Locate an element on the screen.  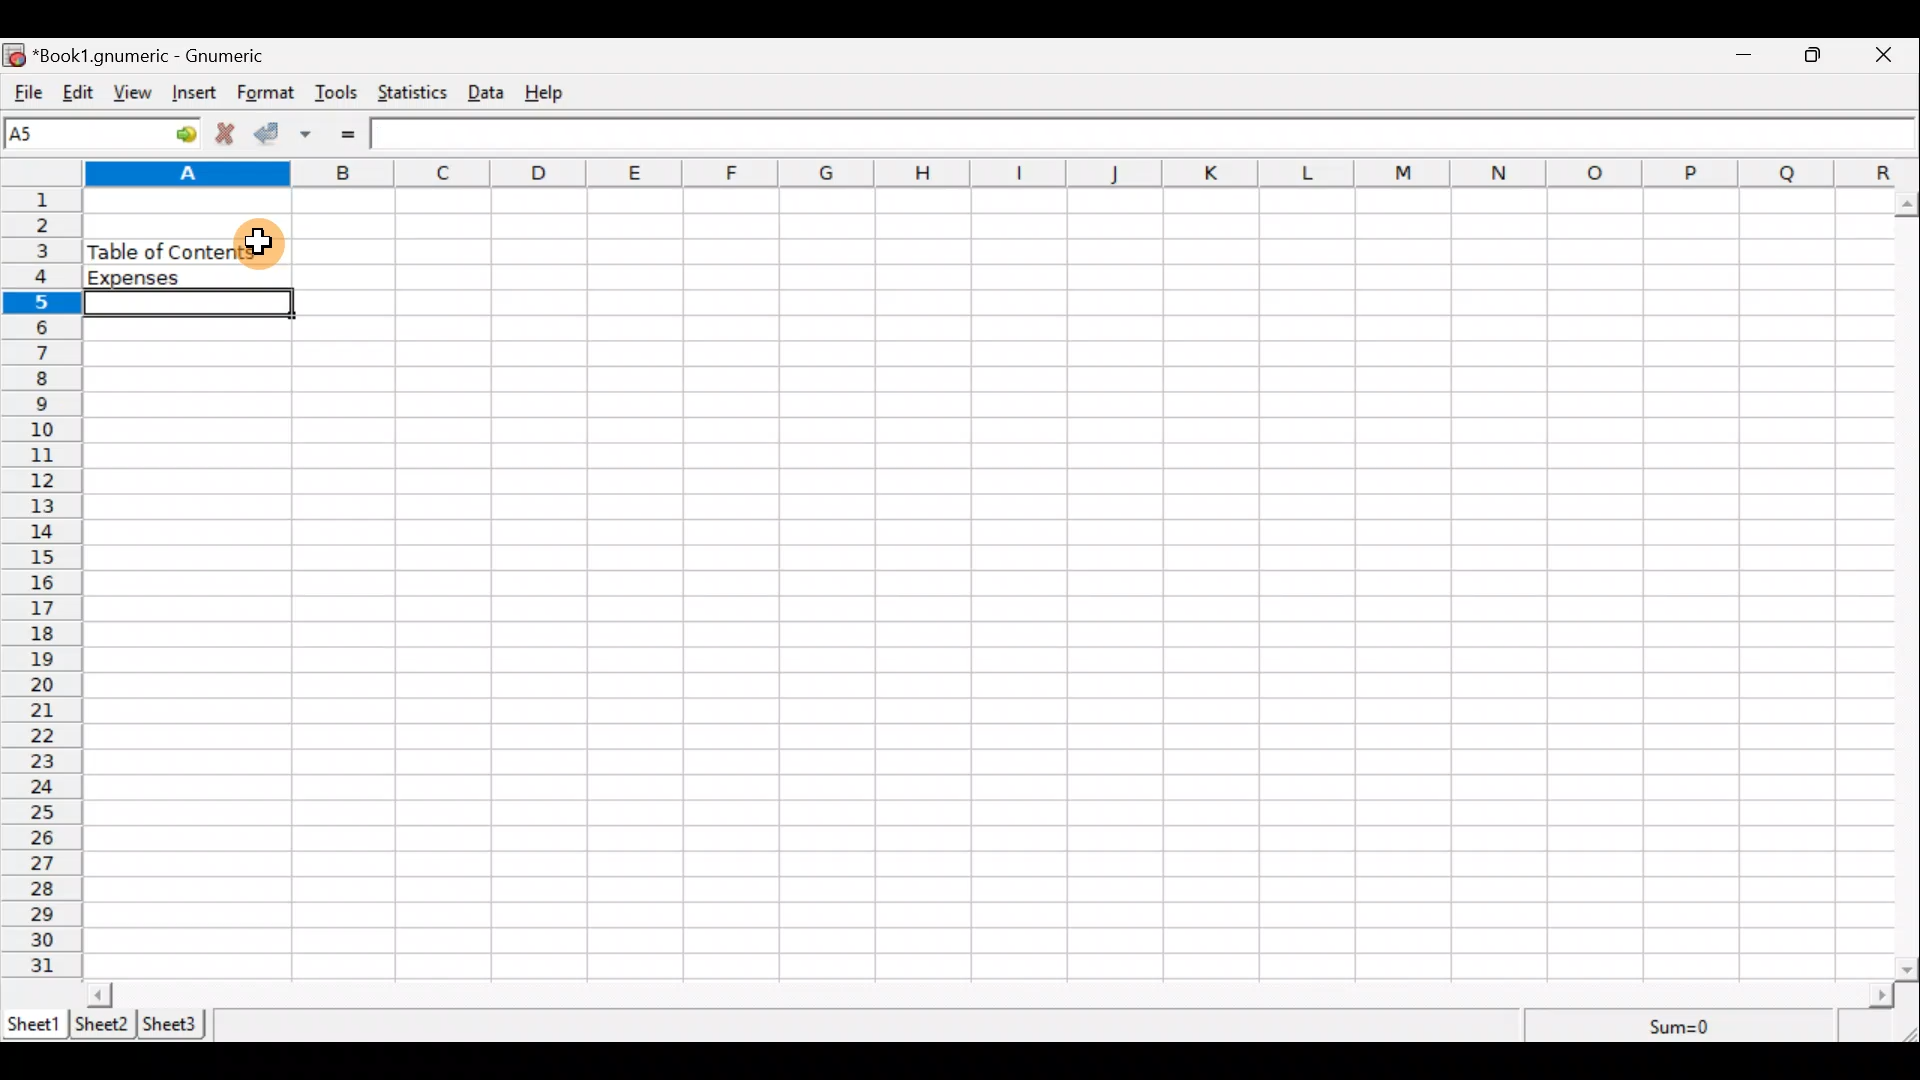
Statistics is located at coordinates (416, 95).